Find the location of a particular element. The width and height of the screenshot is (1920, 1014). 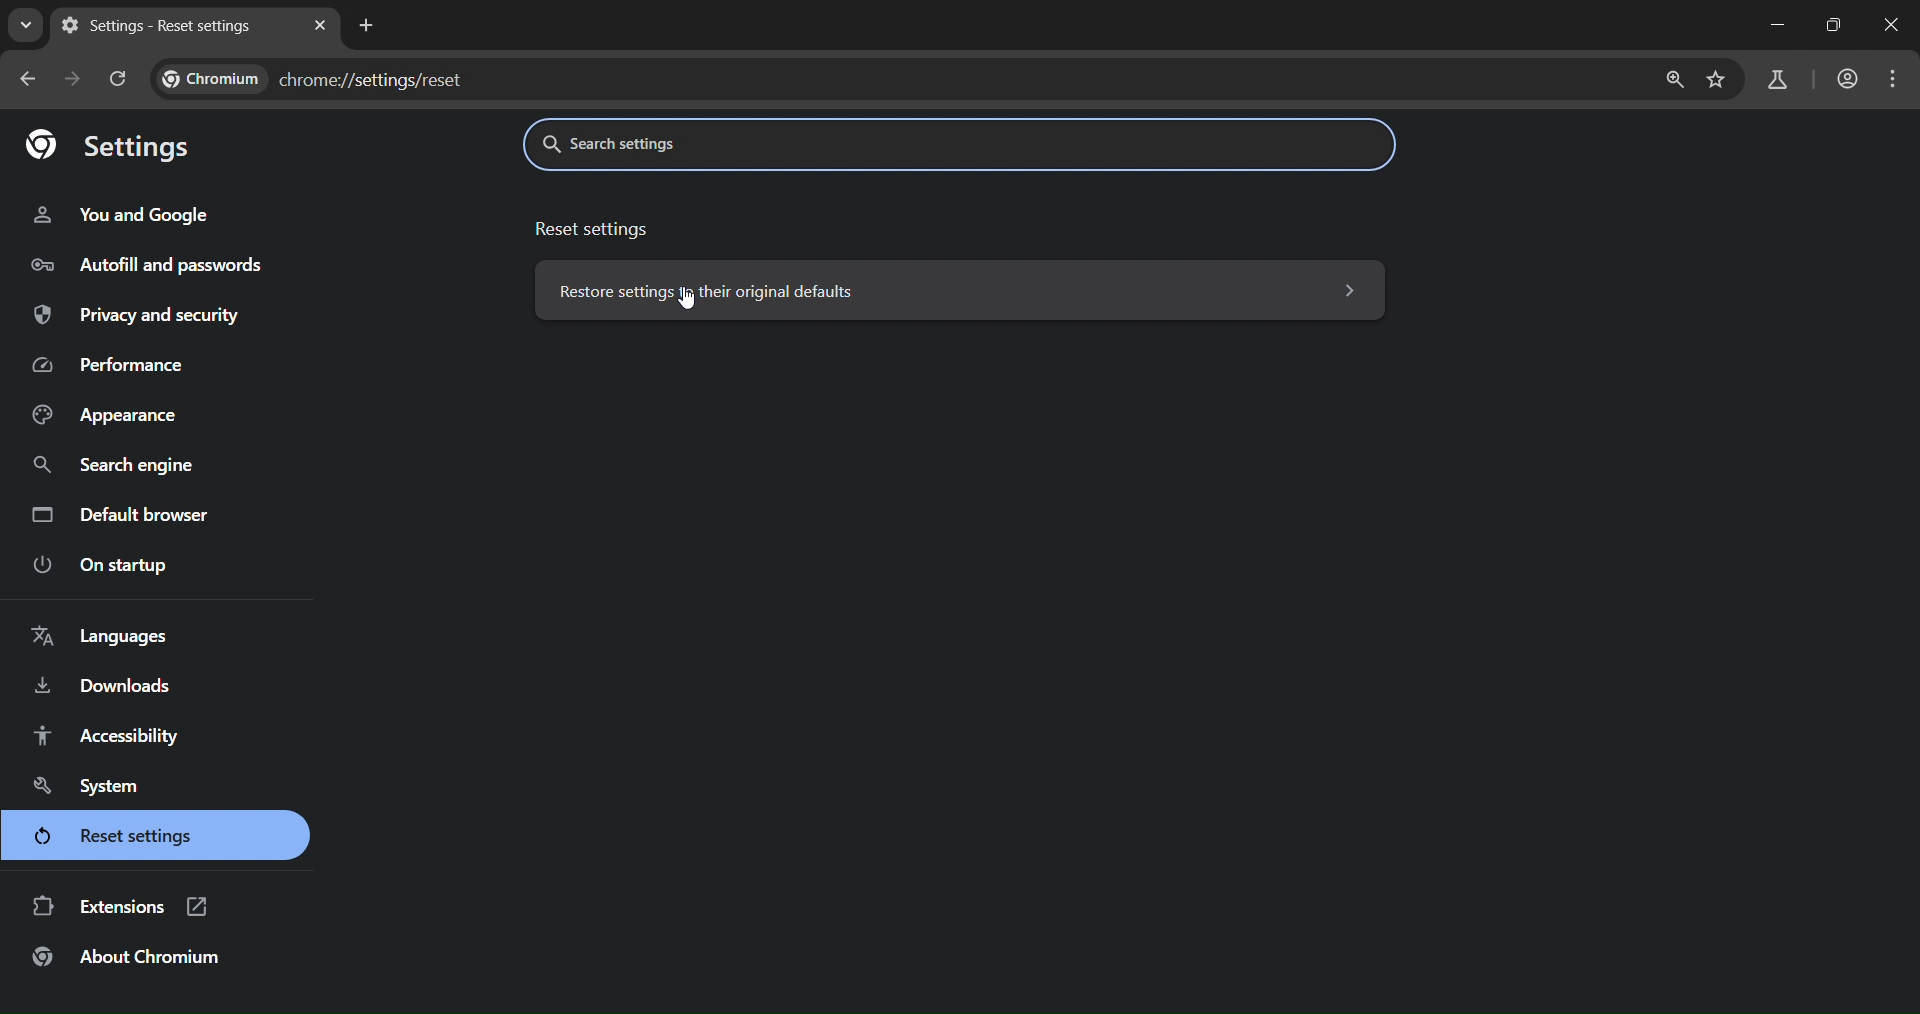

go forward one page is located at coordinates (70, 79).